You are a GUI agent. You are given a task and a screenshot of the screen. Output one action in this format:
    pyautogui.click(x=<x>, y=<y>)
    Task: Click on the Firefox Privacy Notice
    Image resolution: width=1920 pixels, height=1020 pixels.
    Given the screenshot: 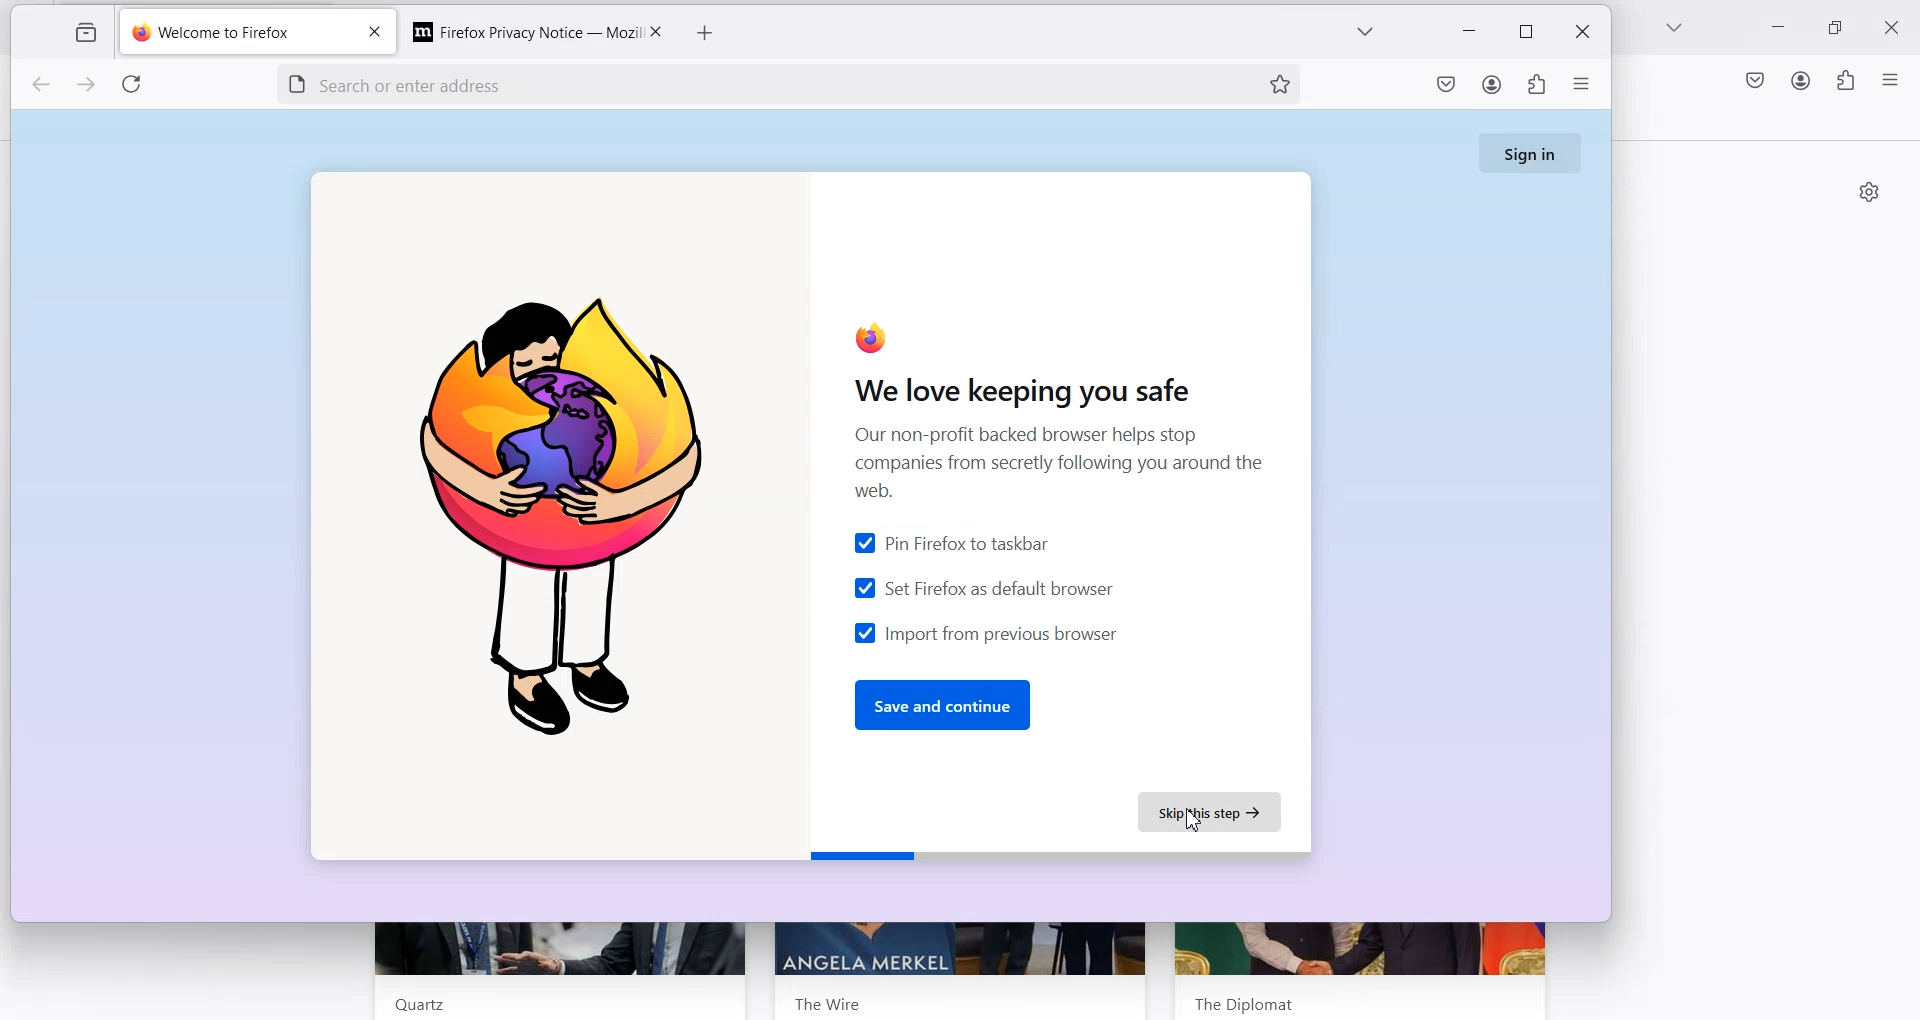 What is the action you would take?
    pyautogui.click(x=516, y=30)
    